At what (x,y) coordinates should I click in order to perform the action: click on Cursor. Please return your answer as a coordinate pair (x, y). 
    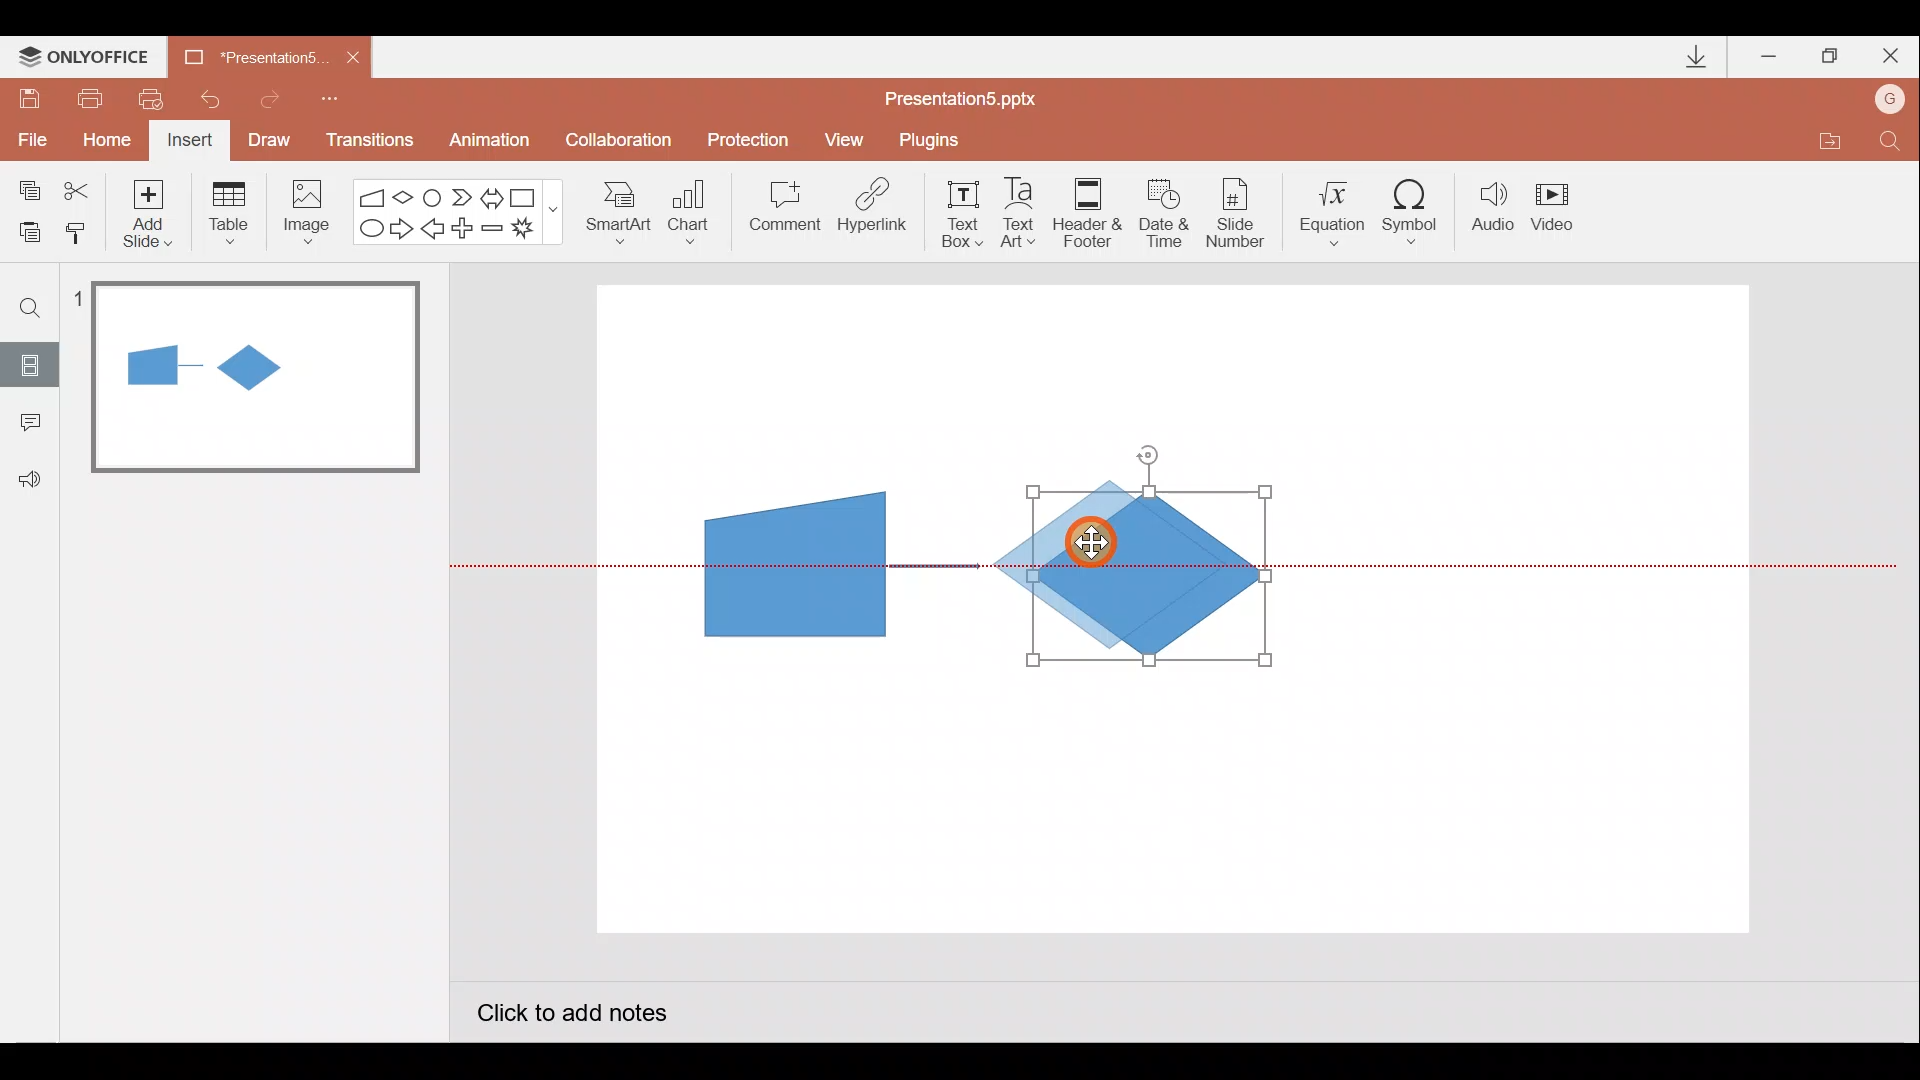
    Looking at the image, I should click on (1097, 547).